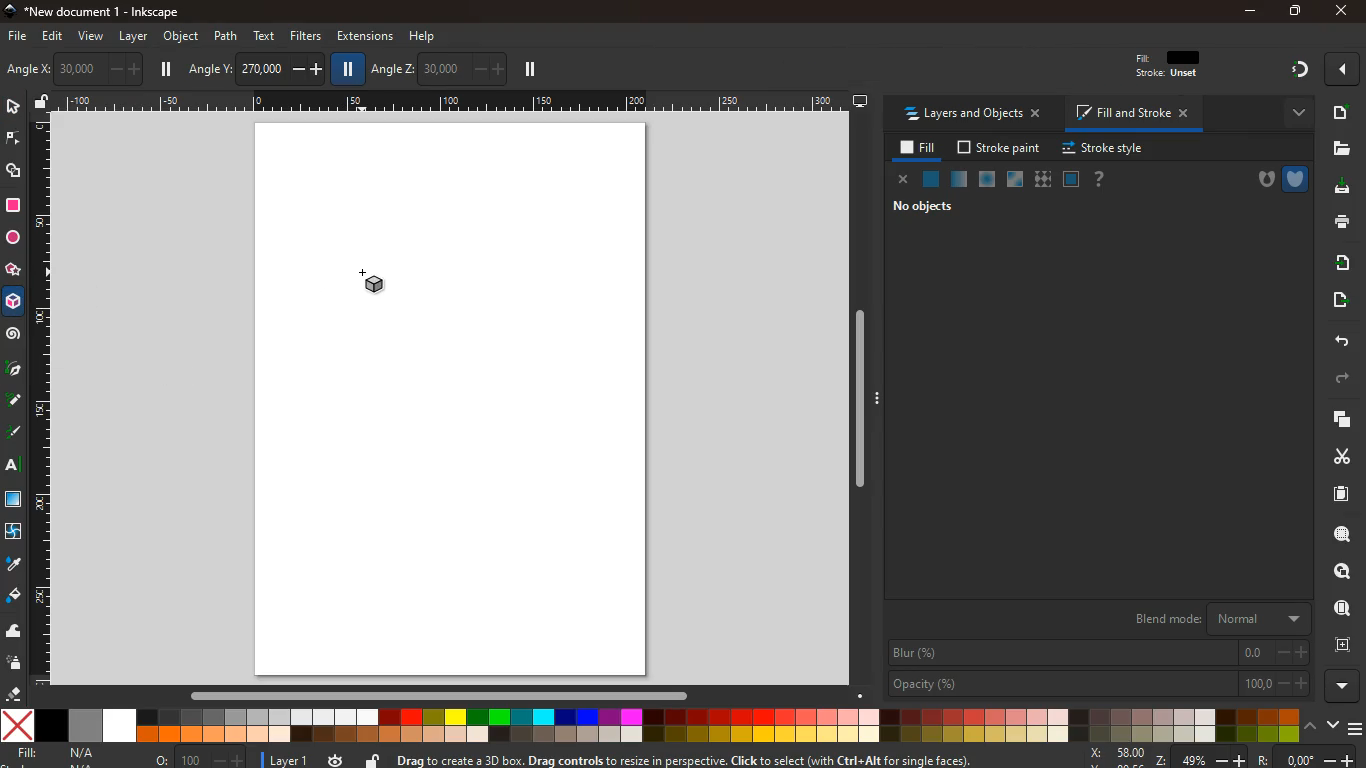 This screenshot has width=1366, height=768. Describe the element at coordinates (1169, 69) in the screenshot. I see `filt` at that location.